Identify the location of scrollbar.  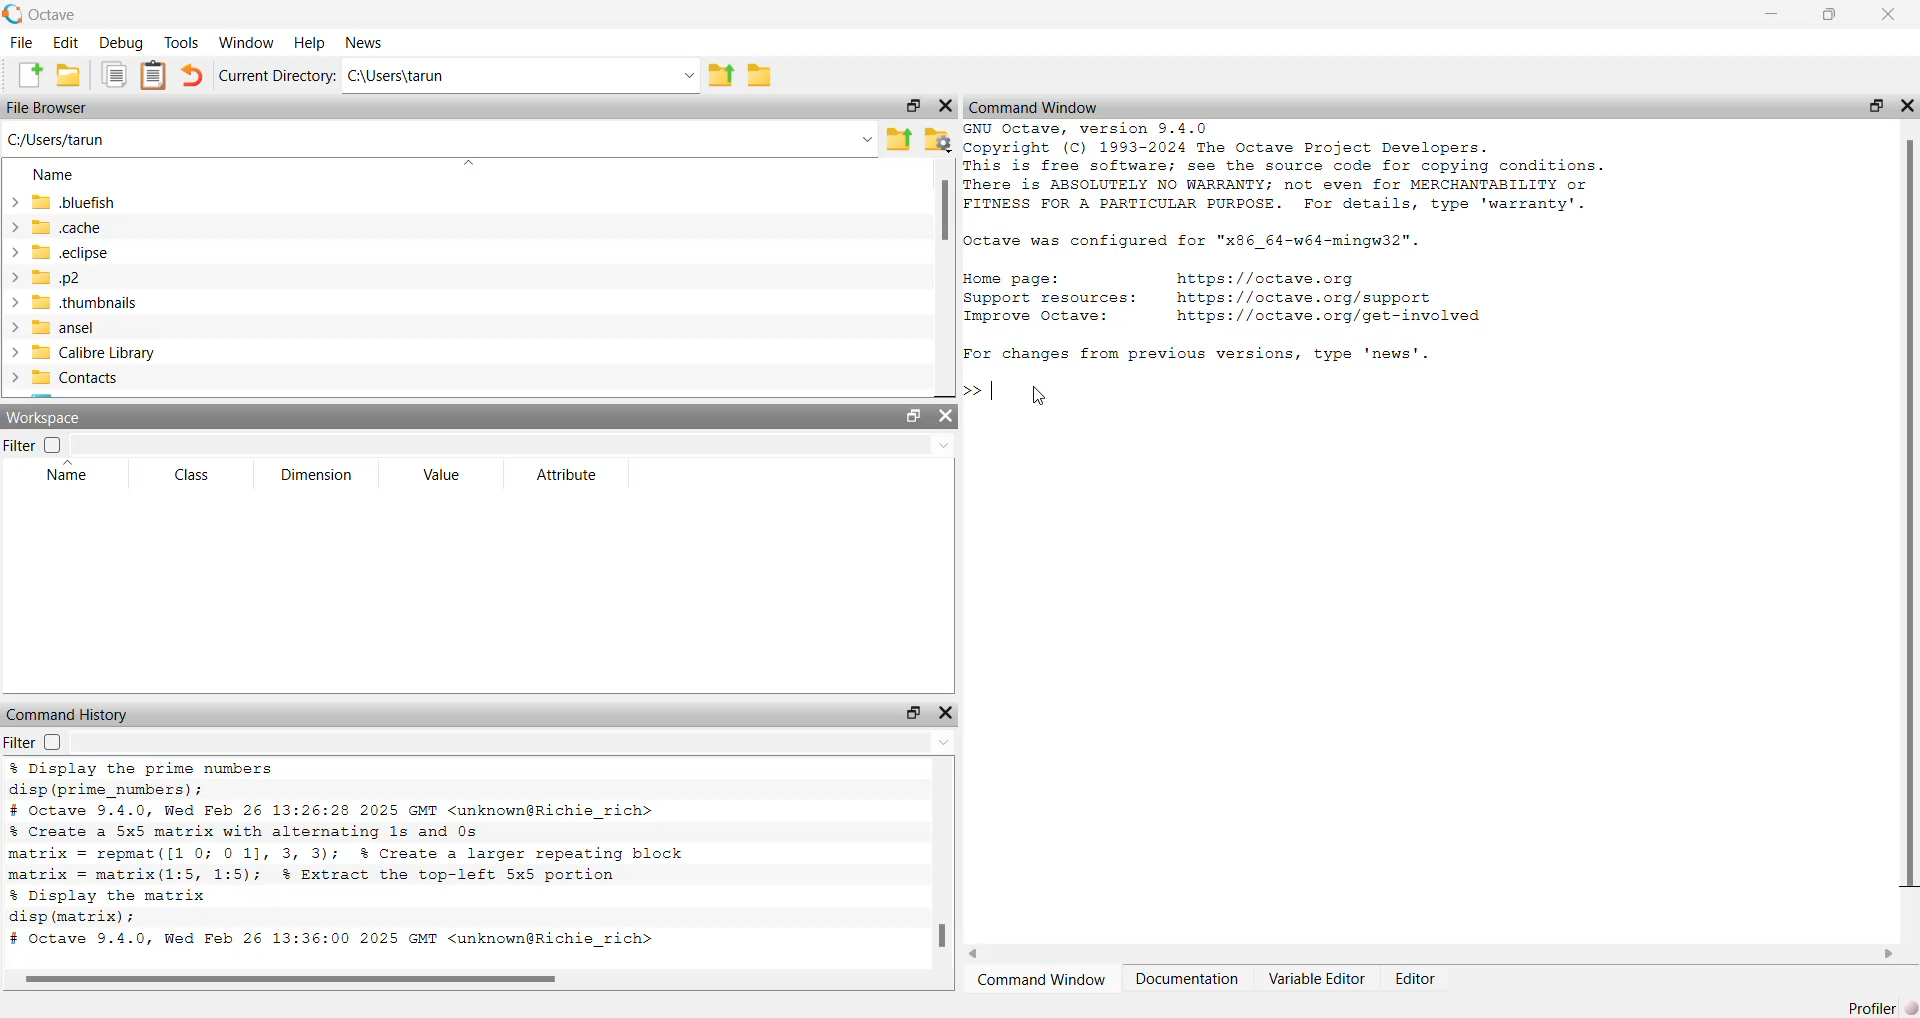
(294, 979).